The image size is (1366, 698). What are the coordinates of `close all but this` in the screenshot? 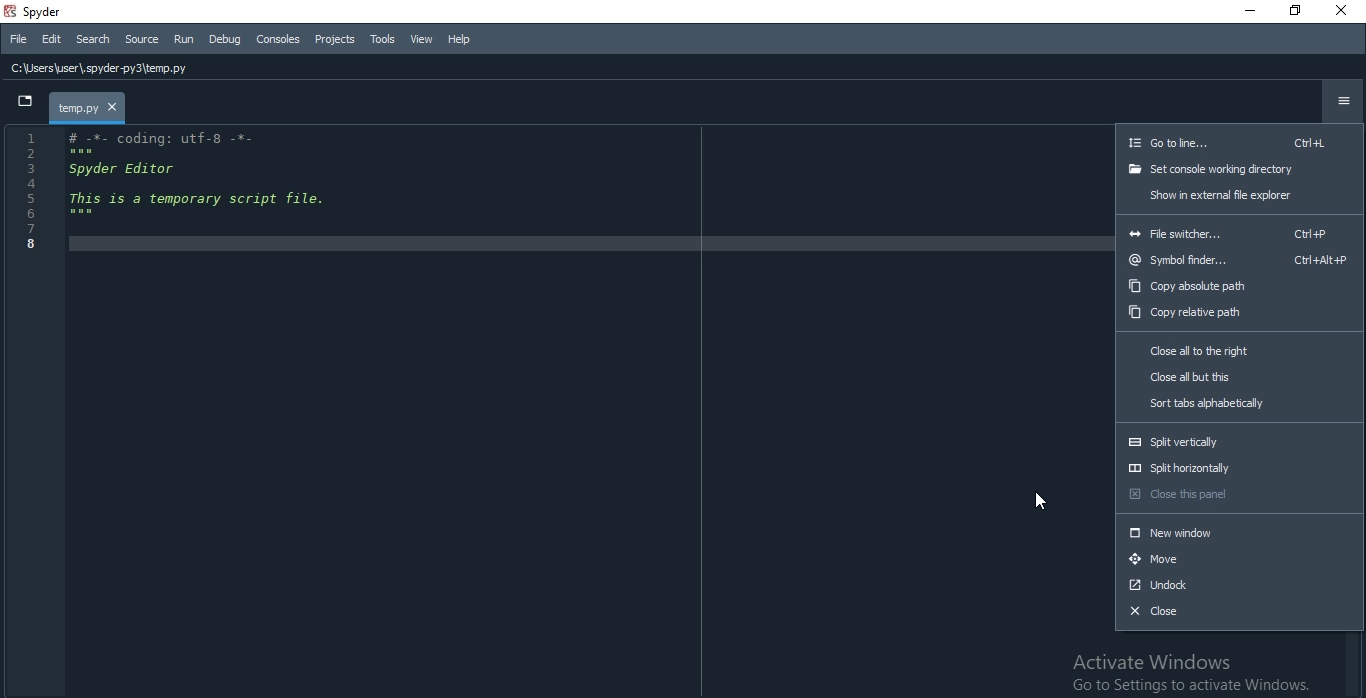 It's located at (1241, 378).